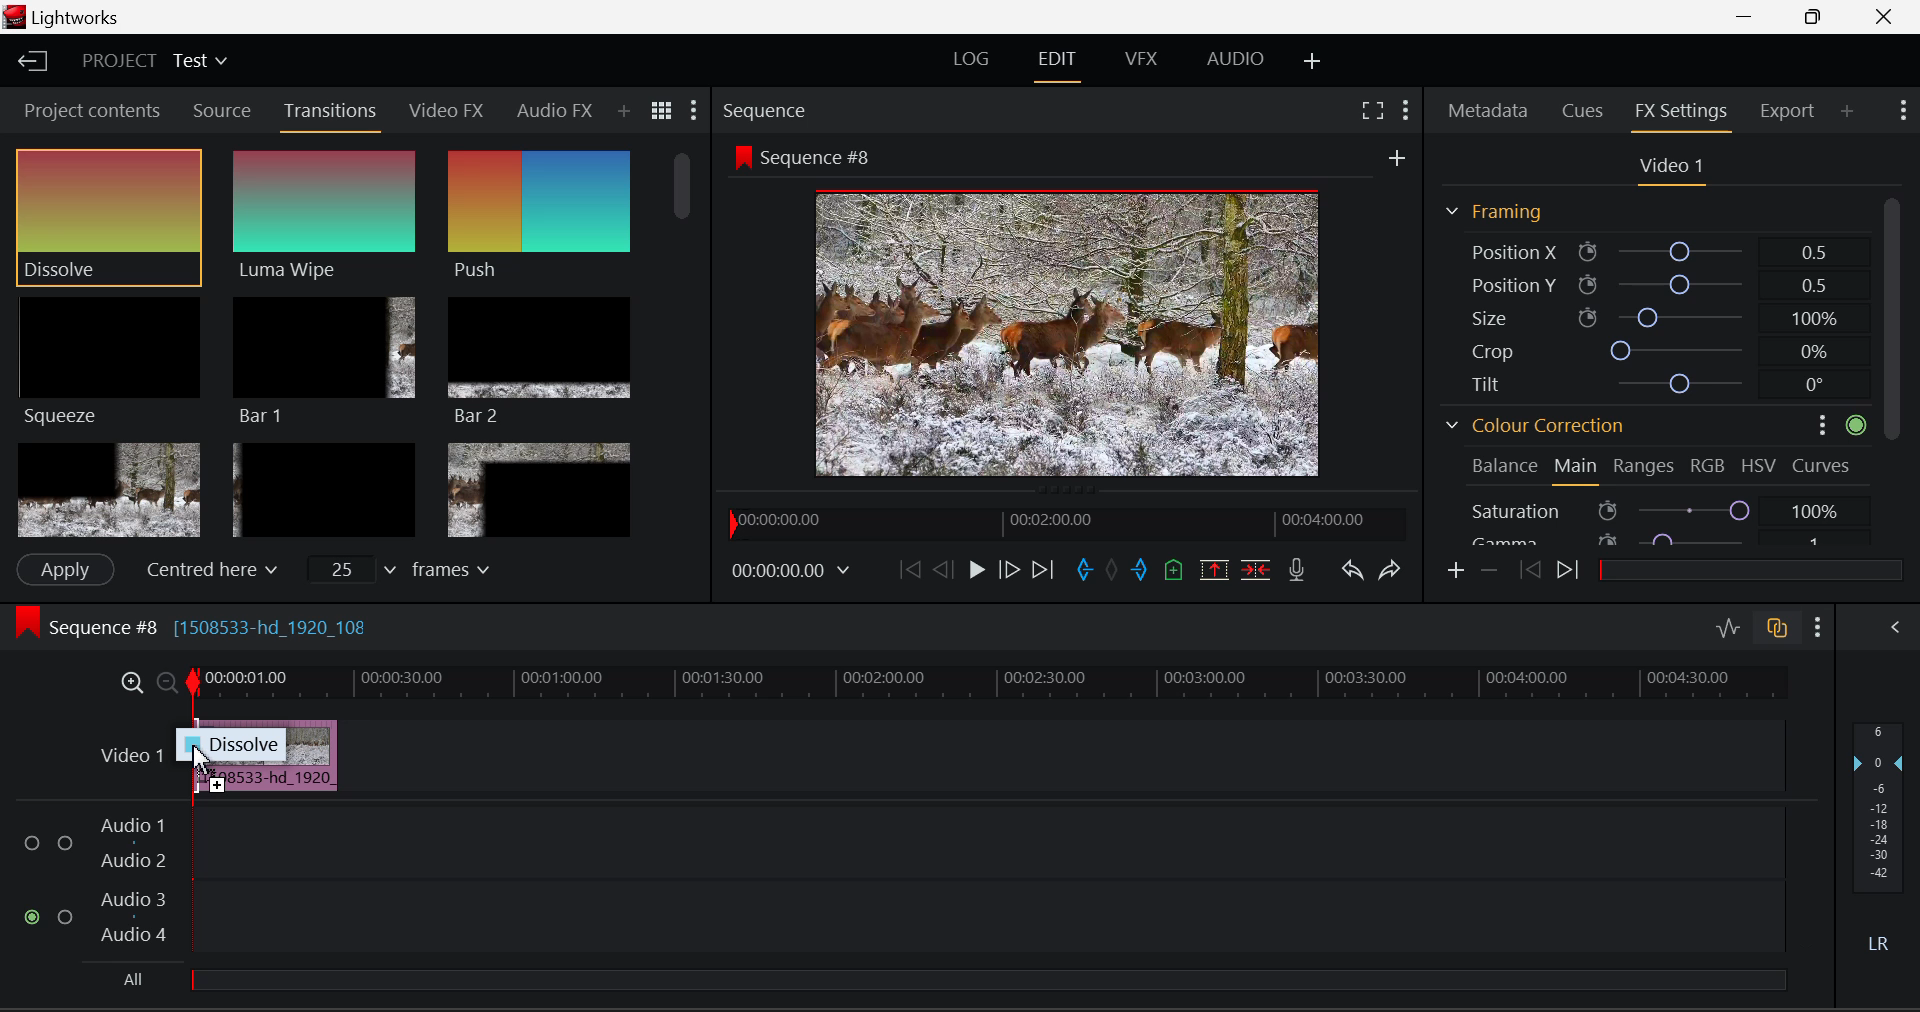 The width and height of the screenshot is (1920, 1012). What do you see at coordinates (539, 216) in the screenshot?
I see `Push` at bounding box center [539, 216].